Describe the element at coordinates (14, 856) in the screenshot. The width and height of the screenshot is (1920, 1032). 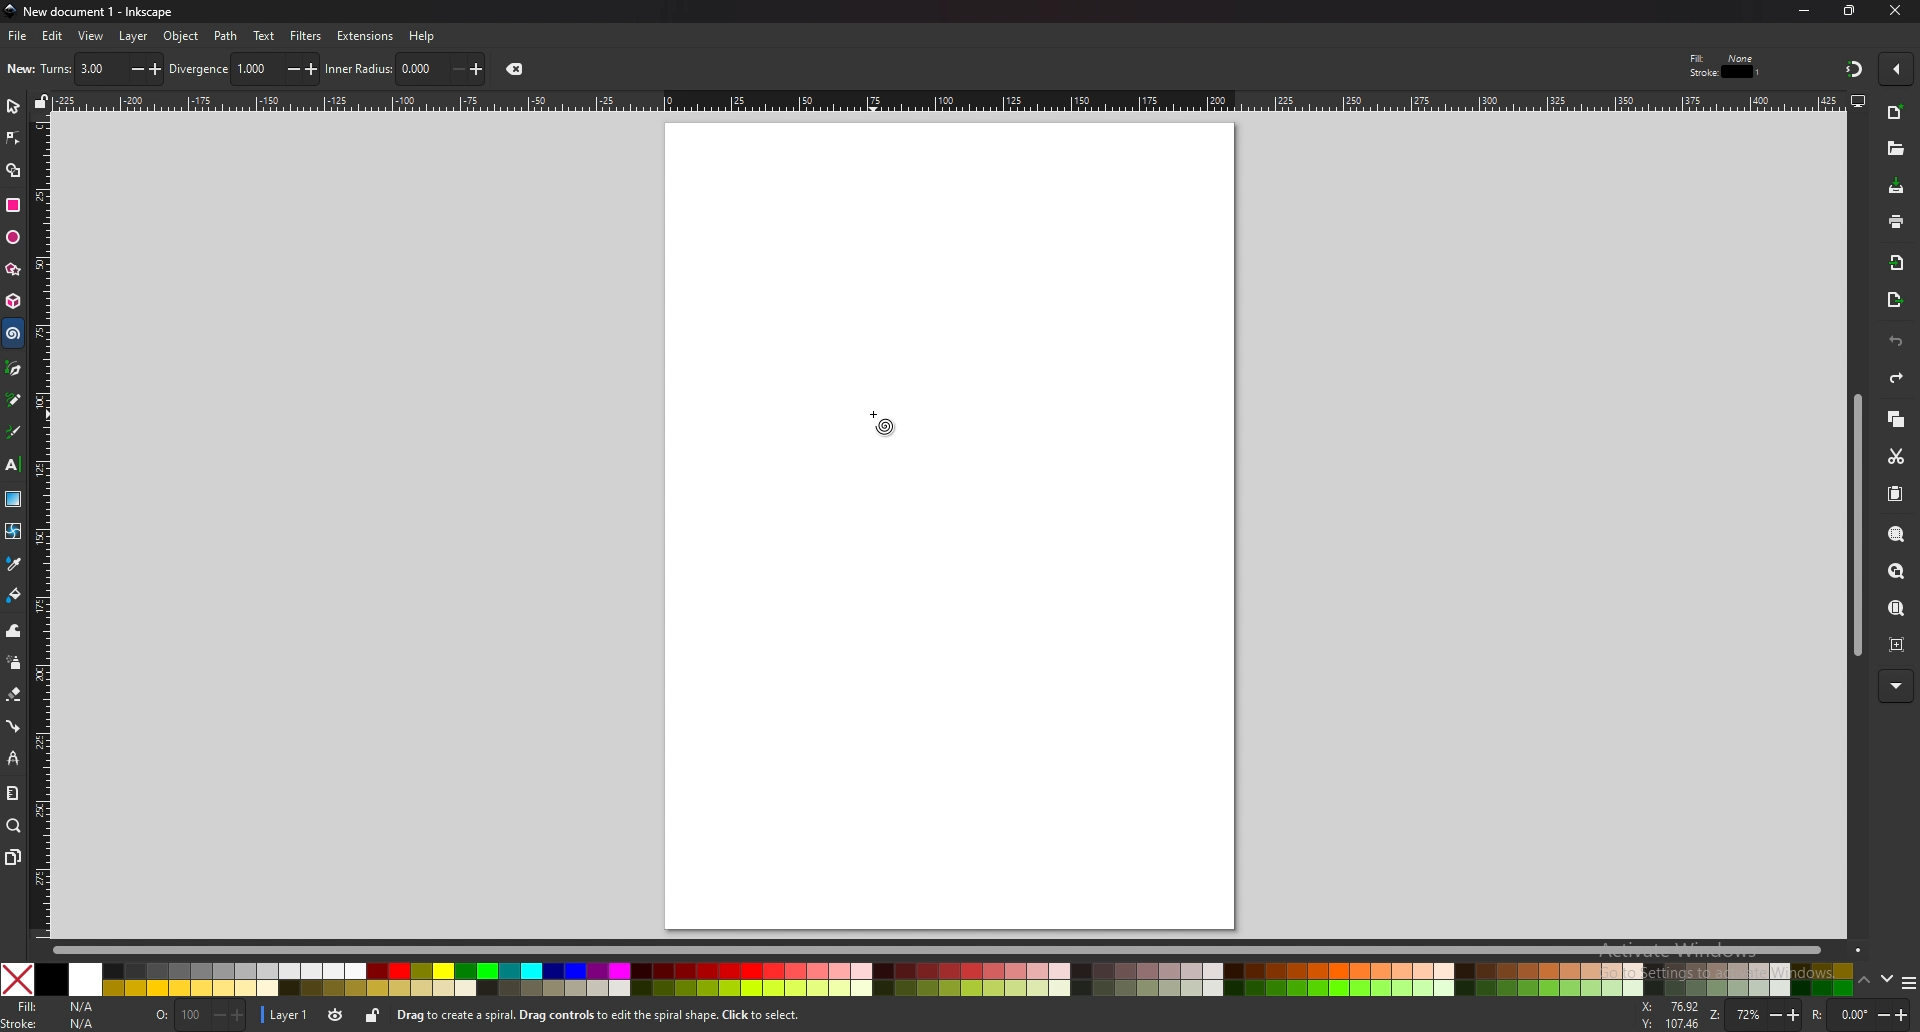
I see `pages` at that location.